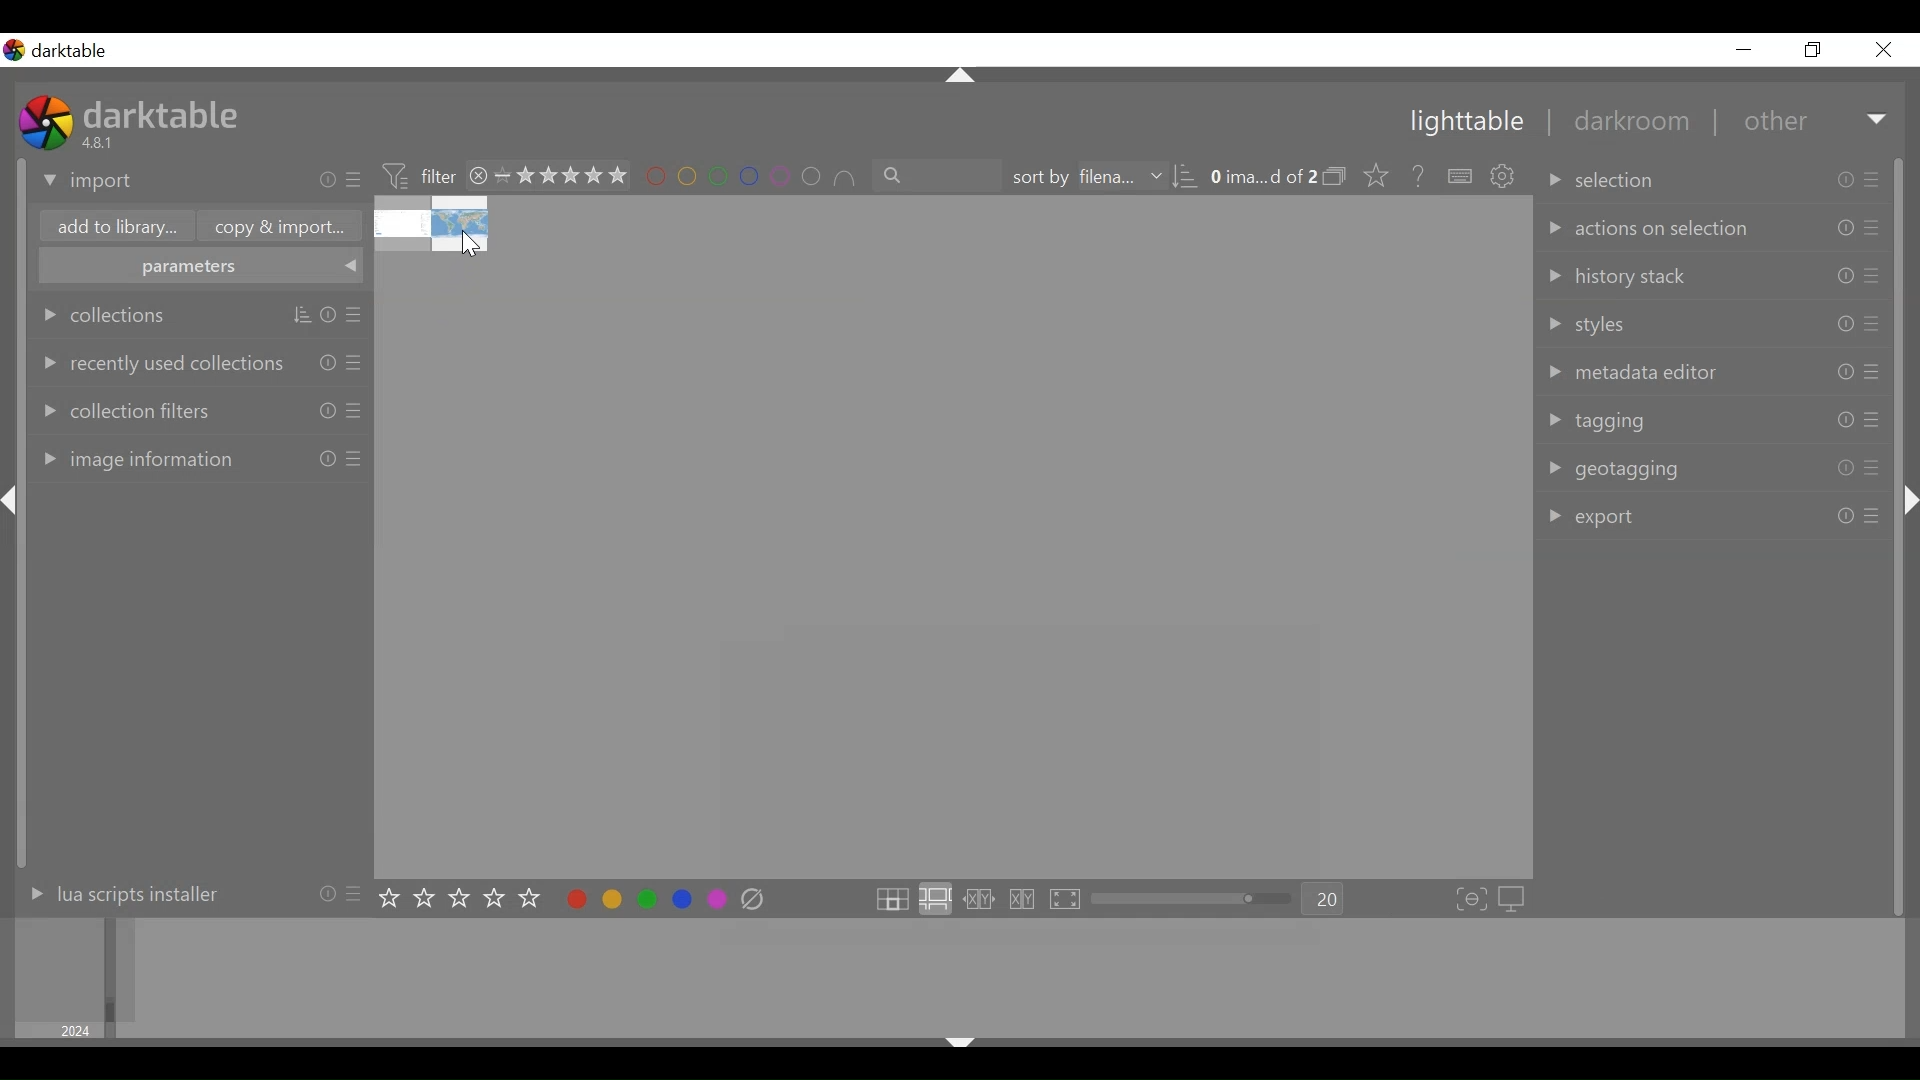  What do you see at coordinates (1659, 230) in the screenshot?
I see `action on selection` at bounding box center [1659, 230].